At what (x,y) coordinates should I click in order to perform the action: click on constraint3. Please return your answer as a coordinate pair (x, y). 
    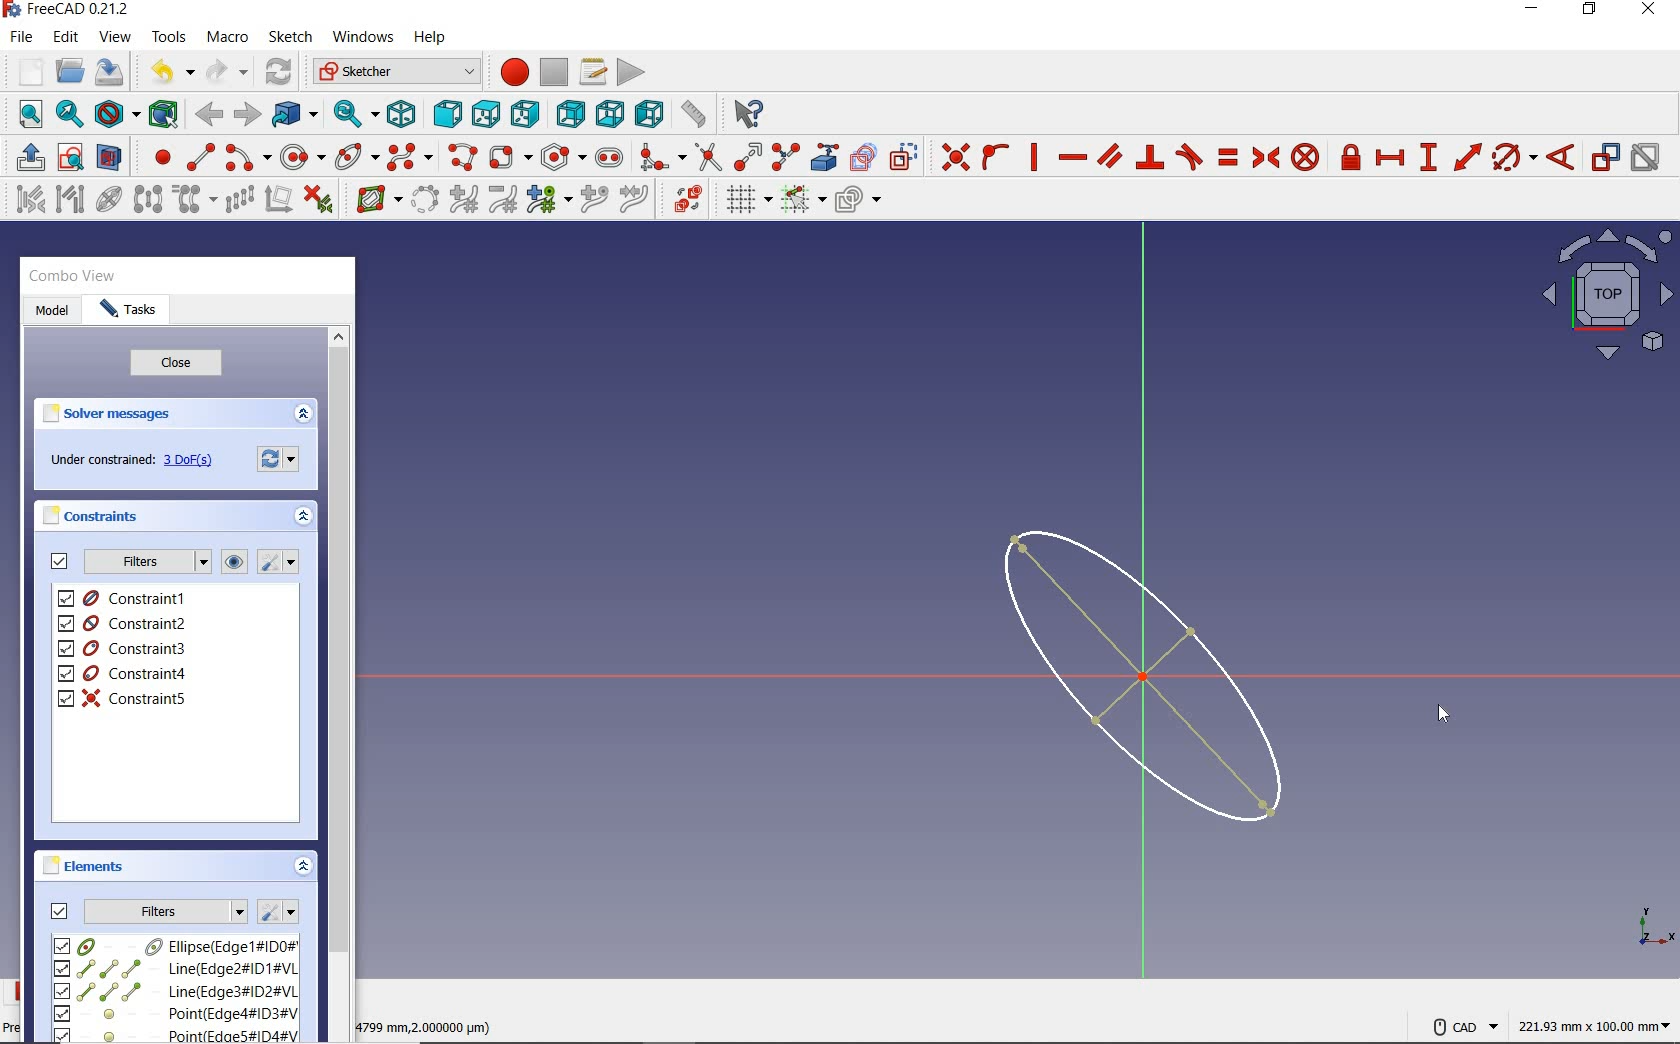
    Looking at the image, I should click on (124, 649).